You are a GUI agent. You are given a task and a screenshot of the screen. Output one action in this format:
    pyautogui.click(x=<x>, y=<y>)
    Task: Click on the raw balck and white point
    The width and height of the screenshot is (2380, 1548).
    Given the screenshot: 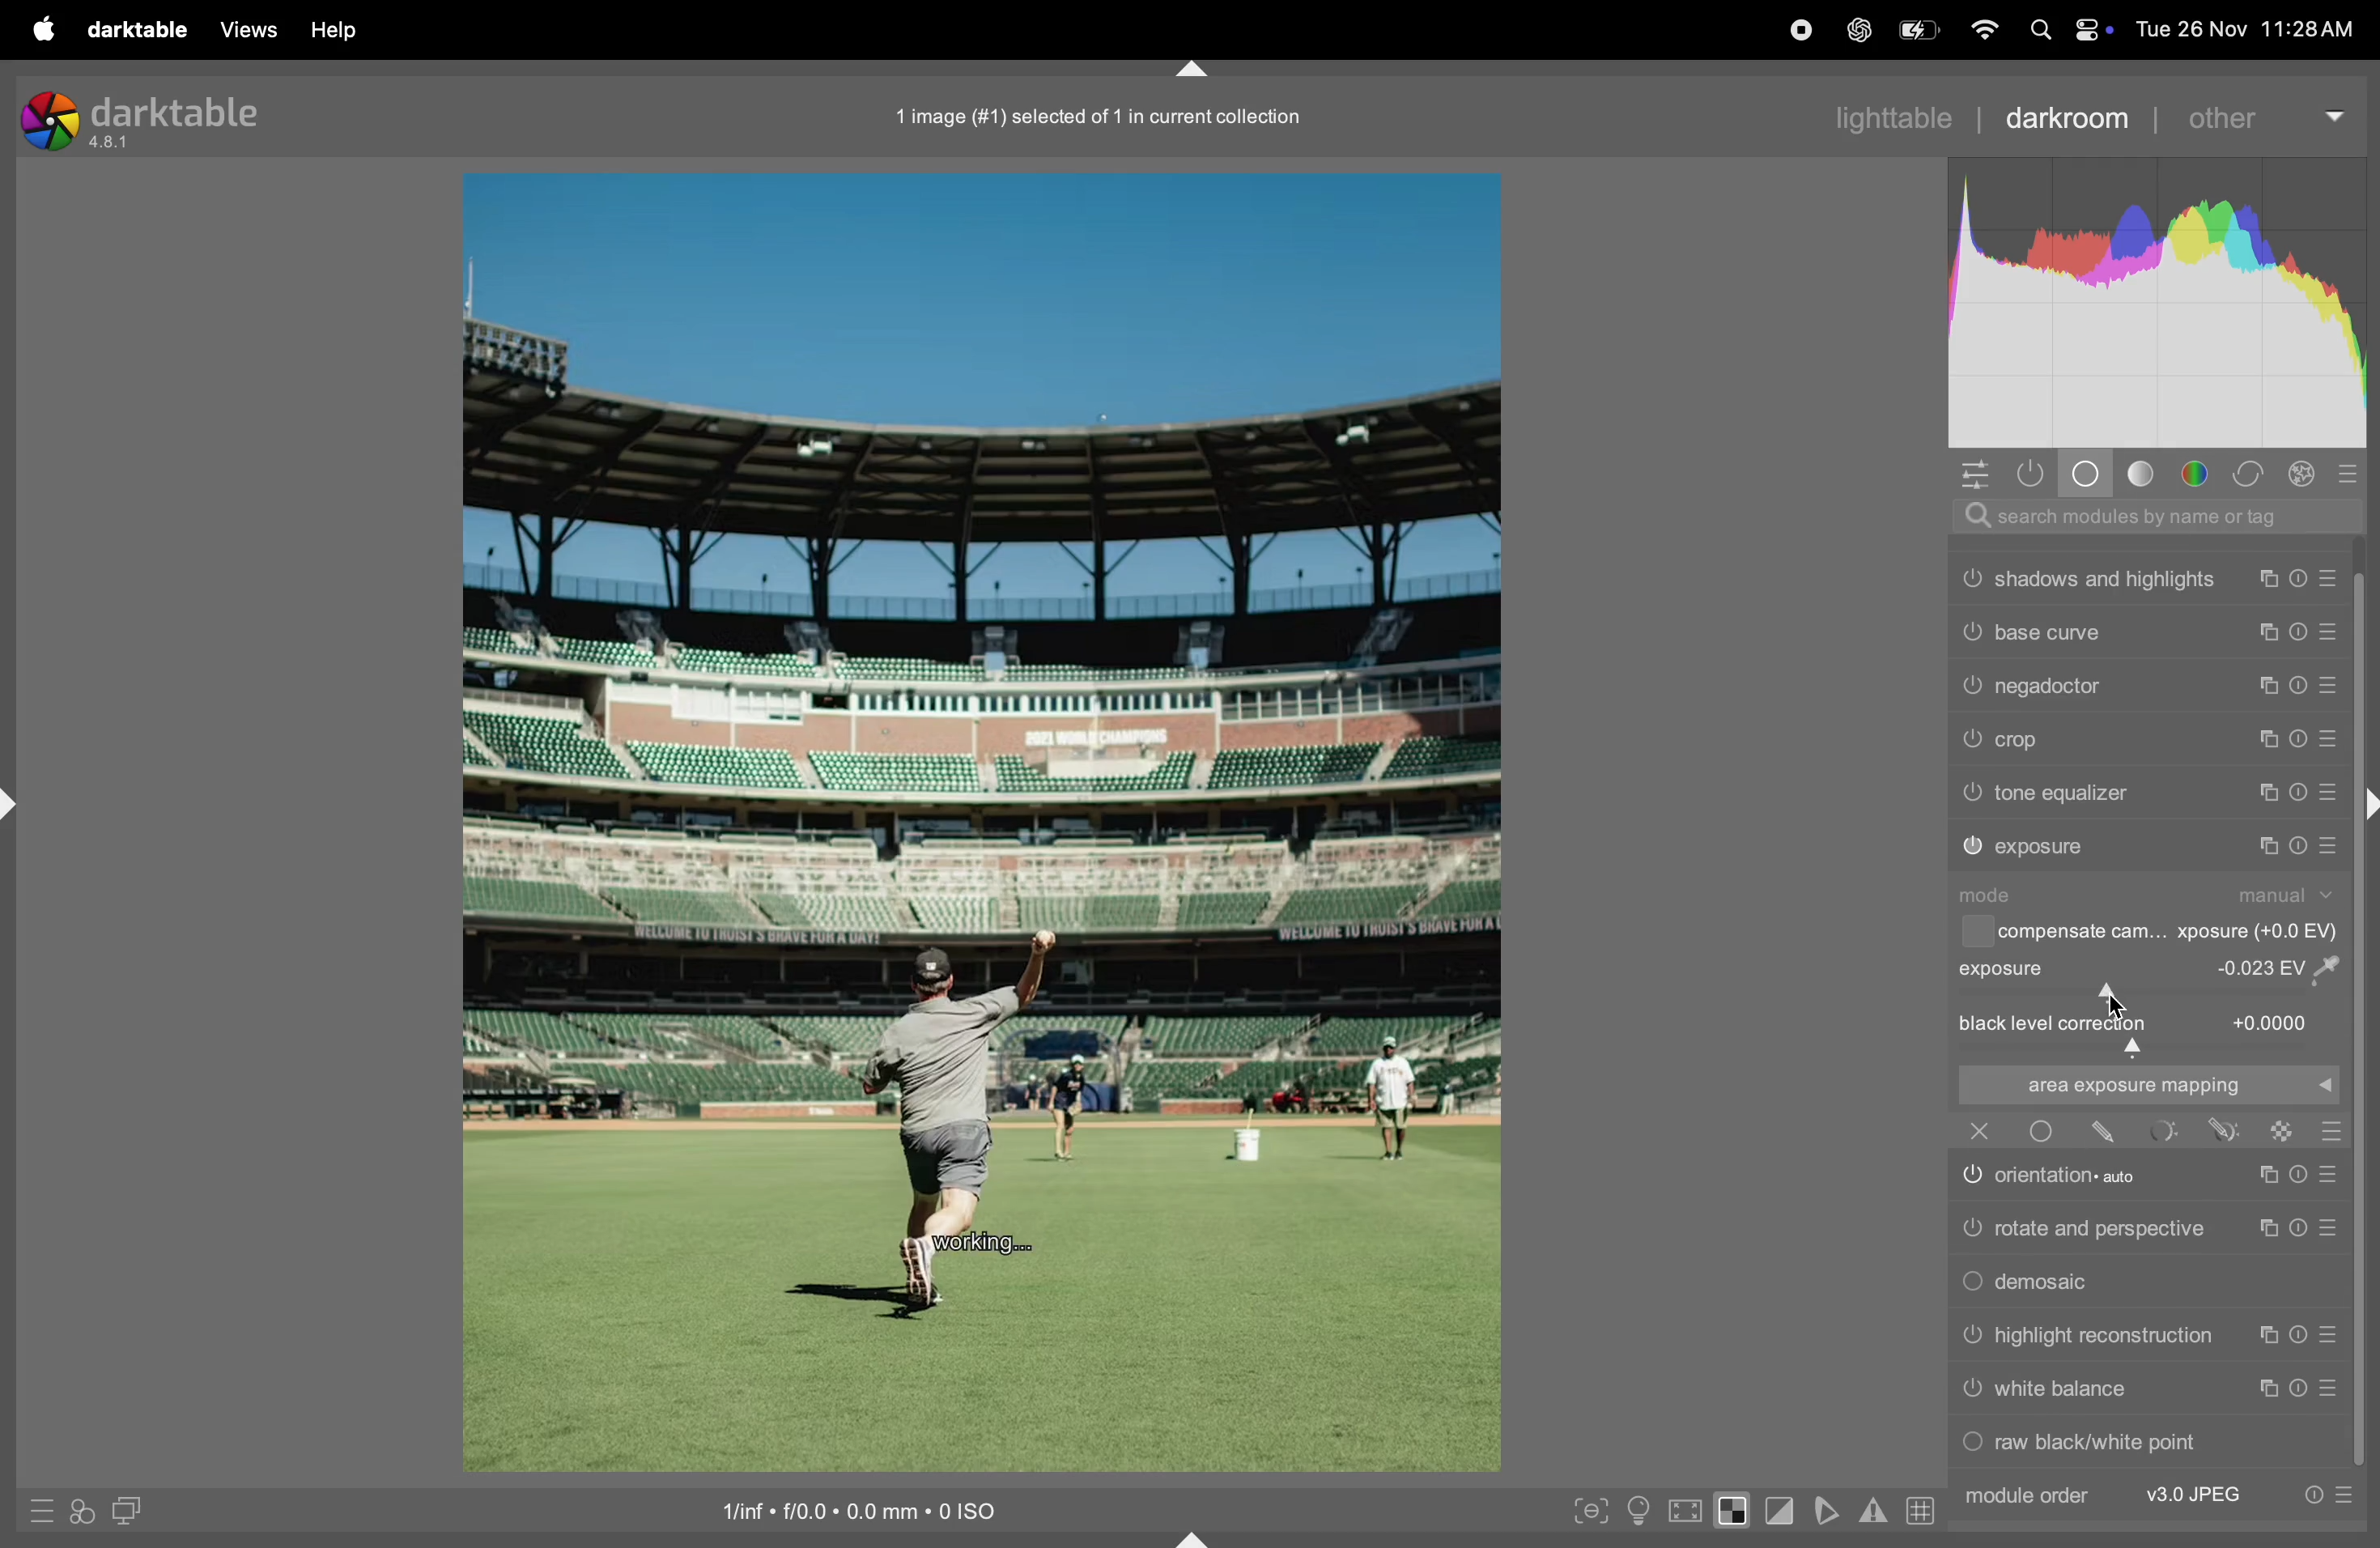 What is the action you would take?
    pyautogui.click(x=2101, y=1441)
    